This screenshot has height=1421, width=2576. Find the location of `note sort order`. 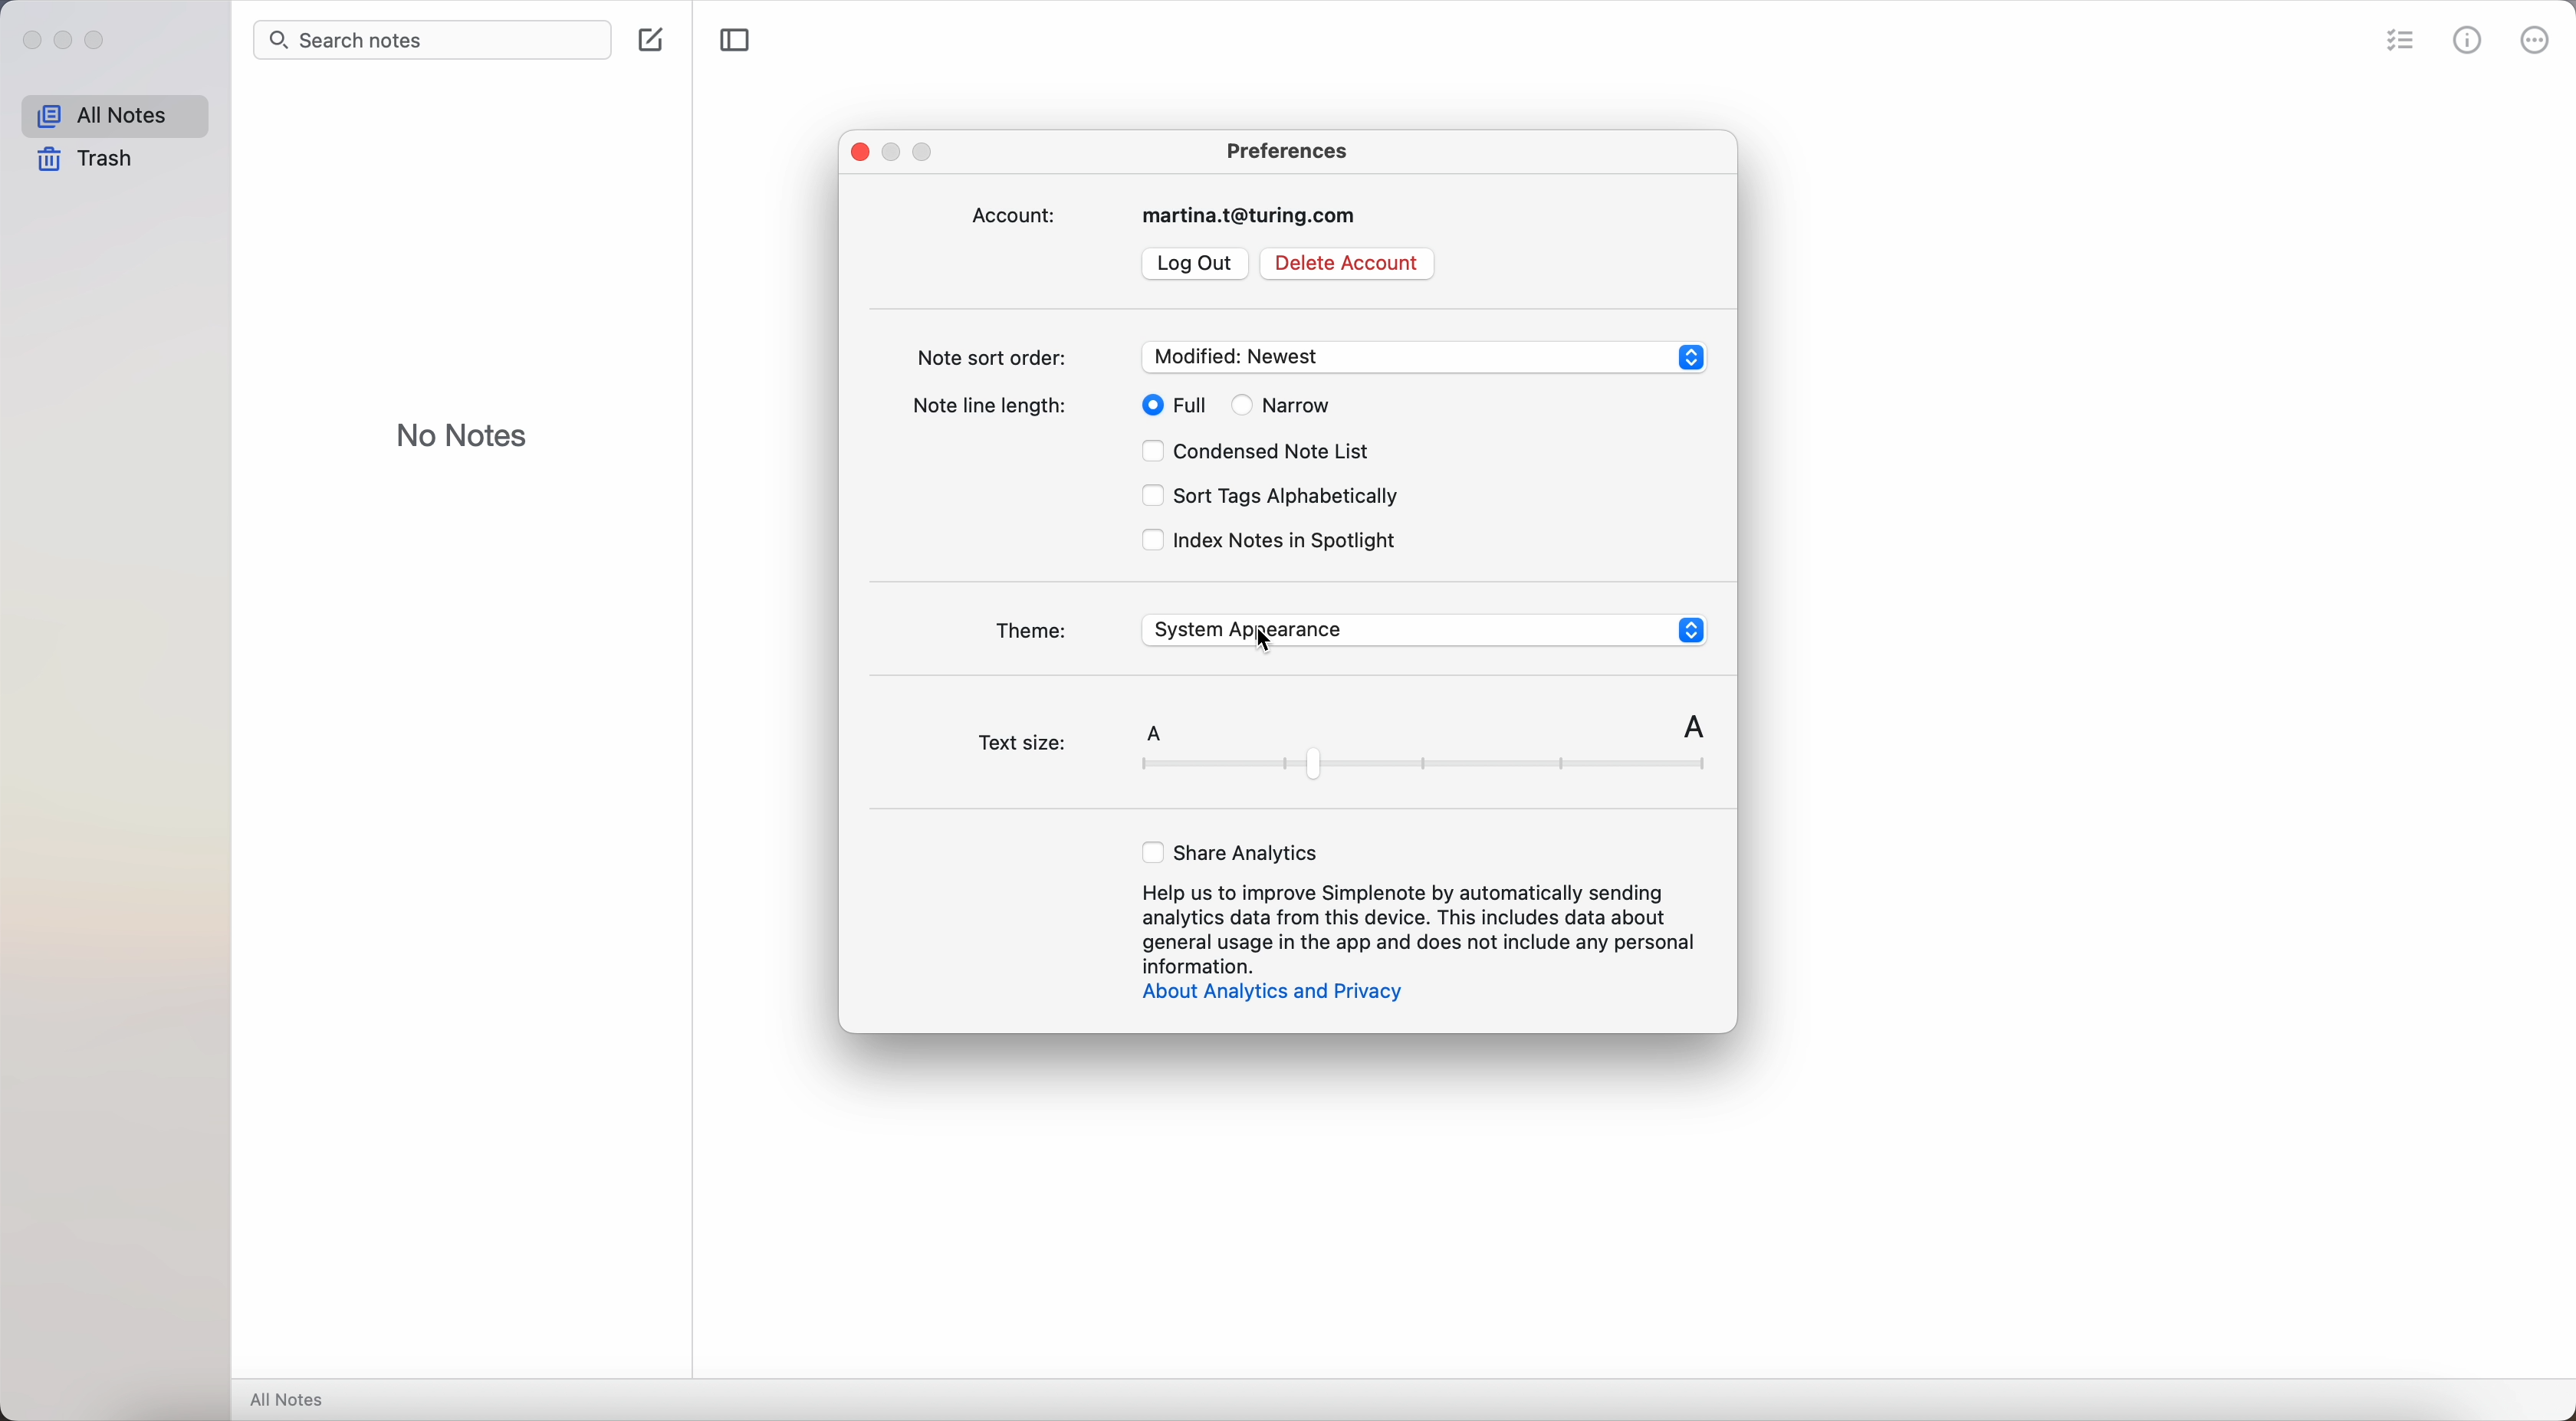

note sort order is located at coordinates (1311, 356).